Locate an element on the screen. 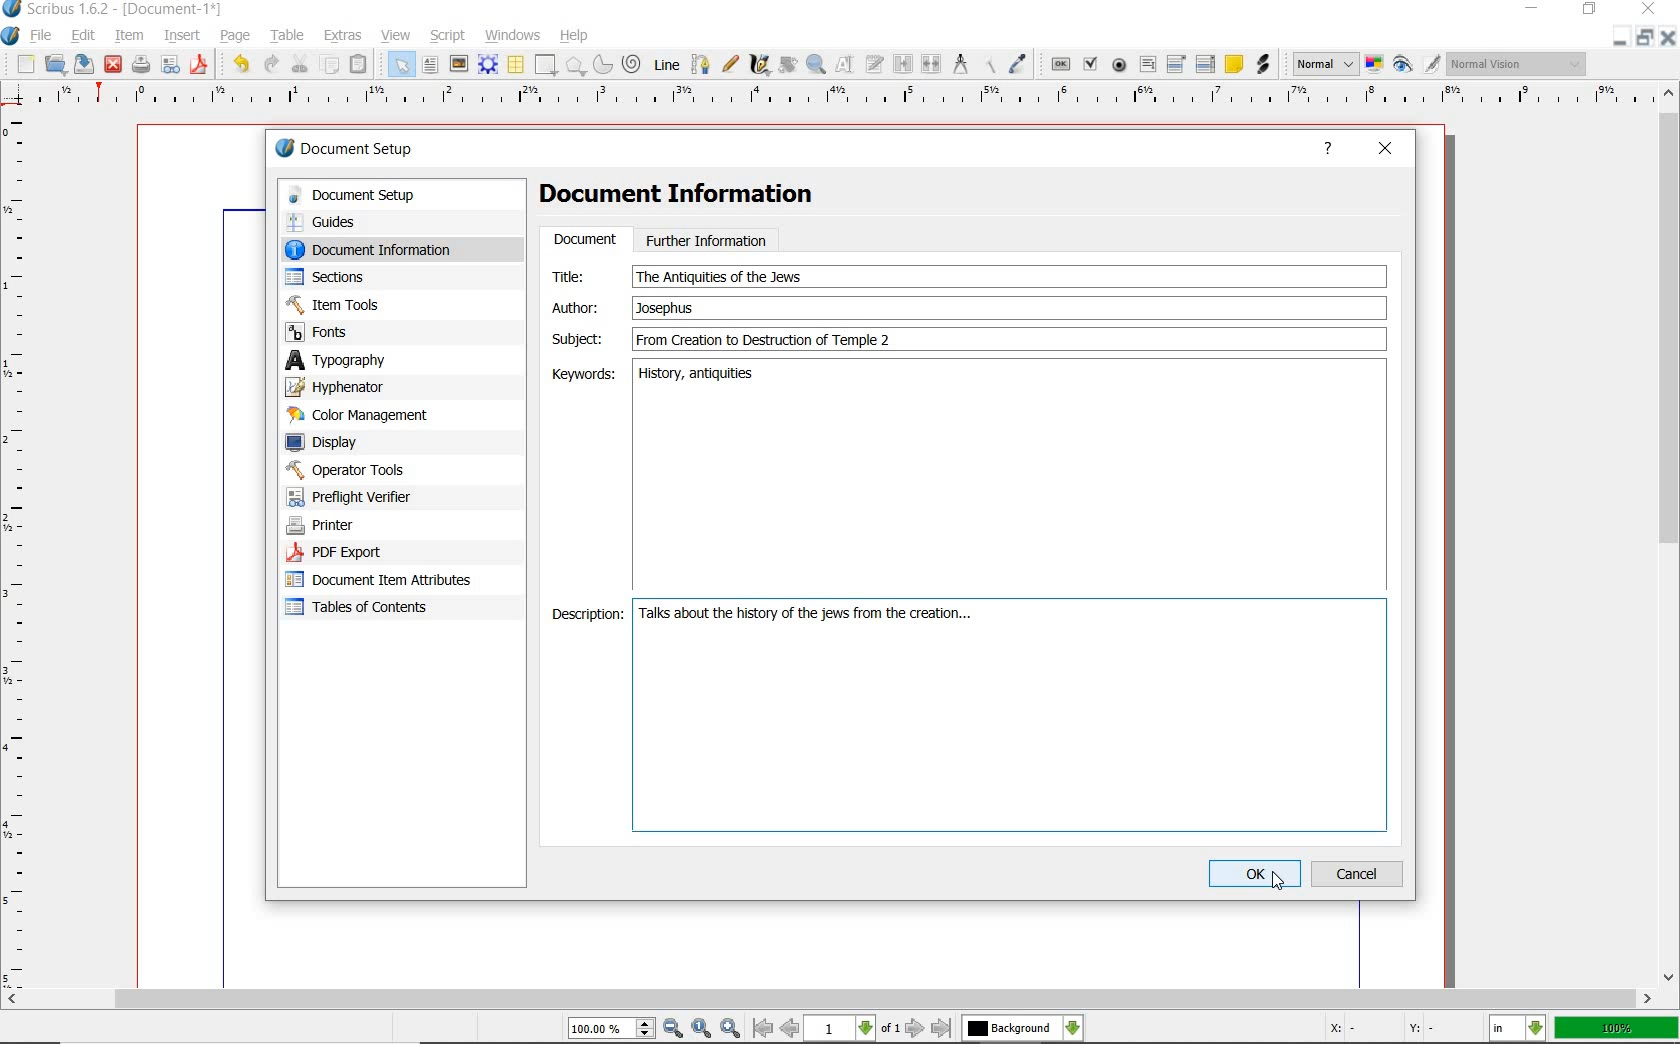 The width and height of the screenshot is (1680, 1044). pdf push button is located at coordinates (1059, 64).